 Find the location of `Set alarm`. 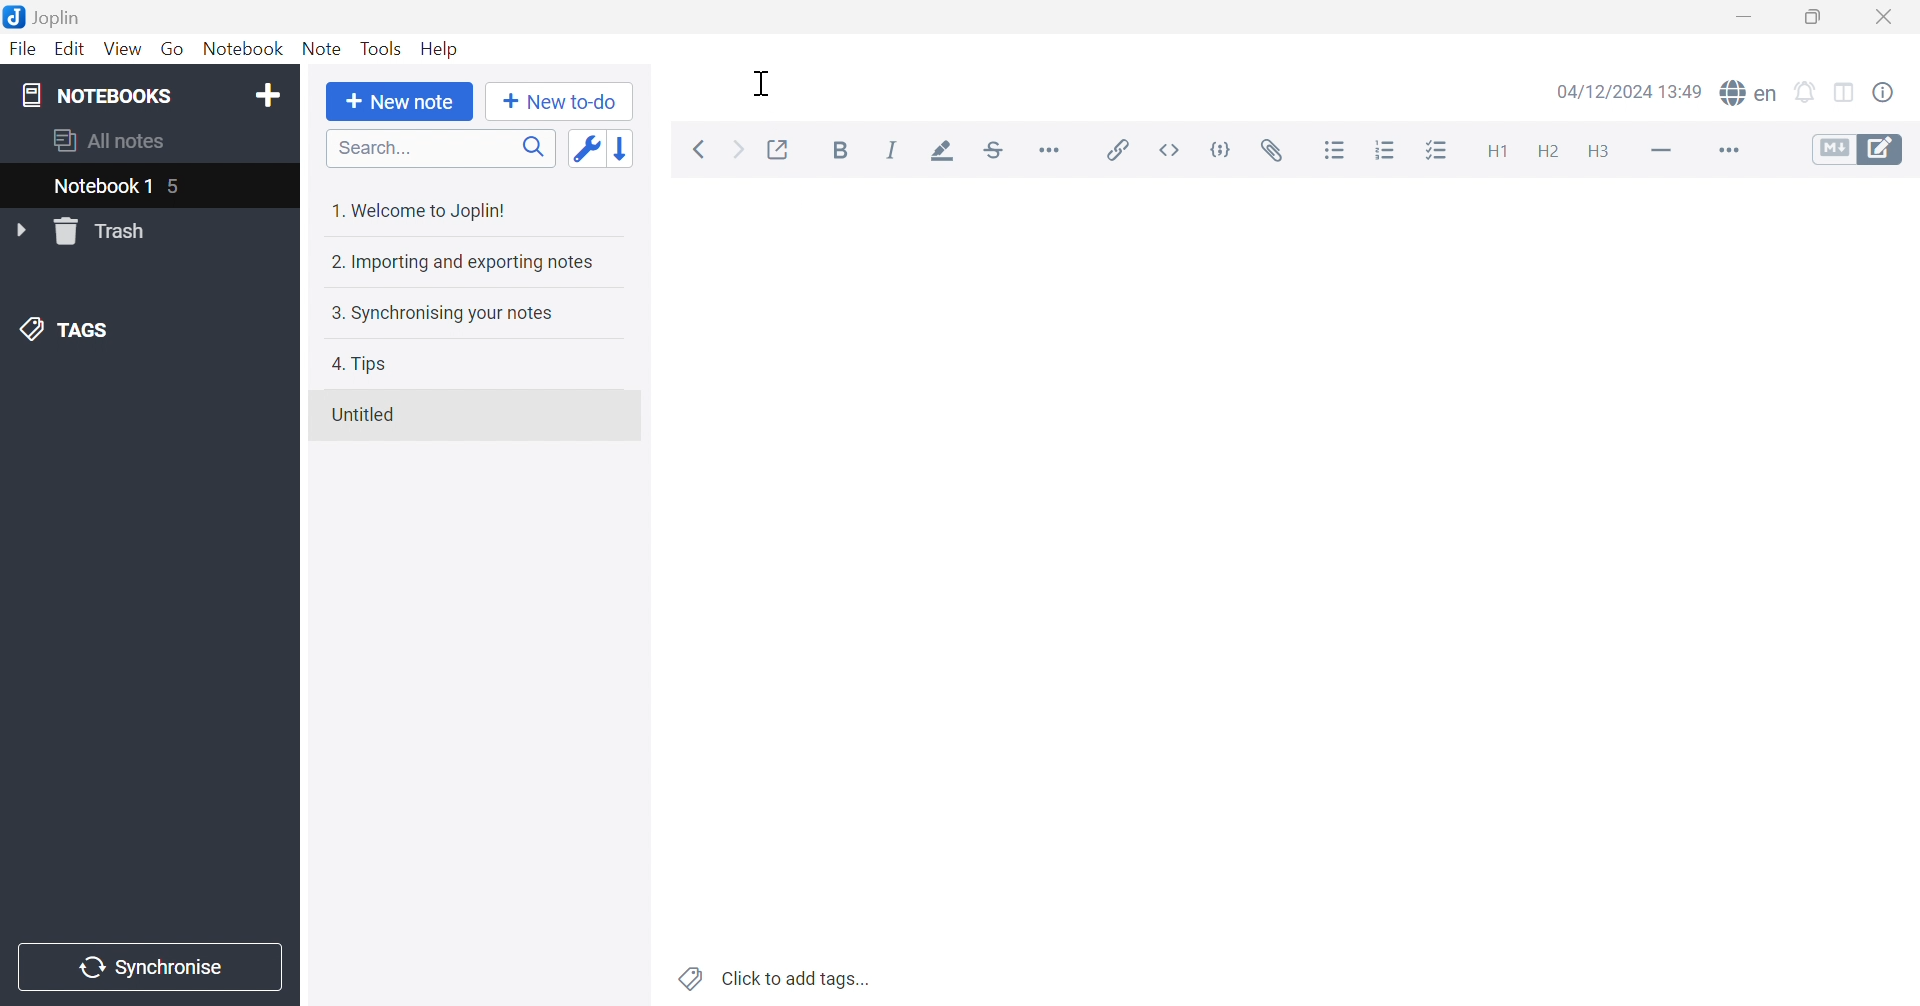

Set alarm is located at coordinates (1805, 92).